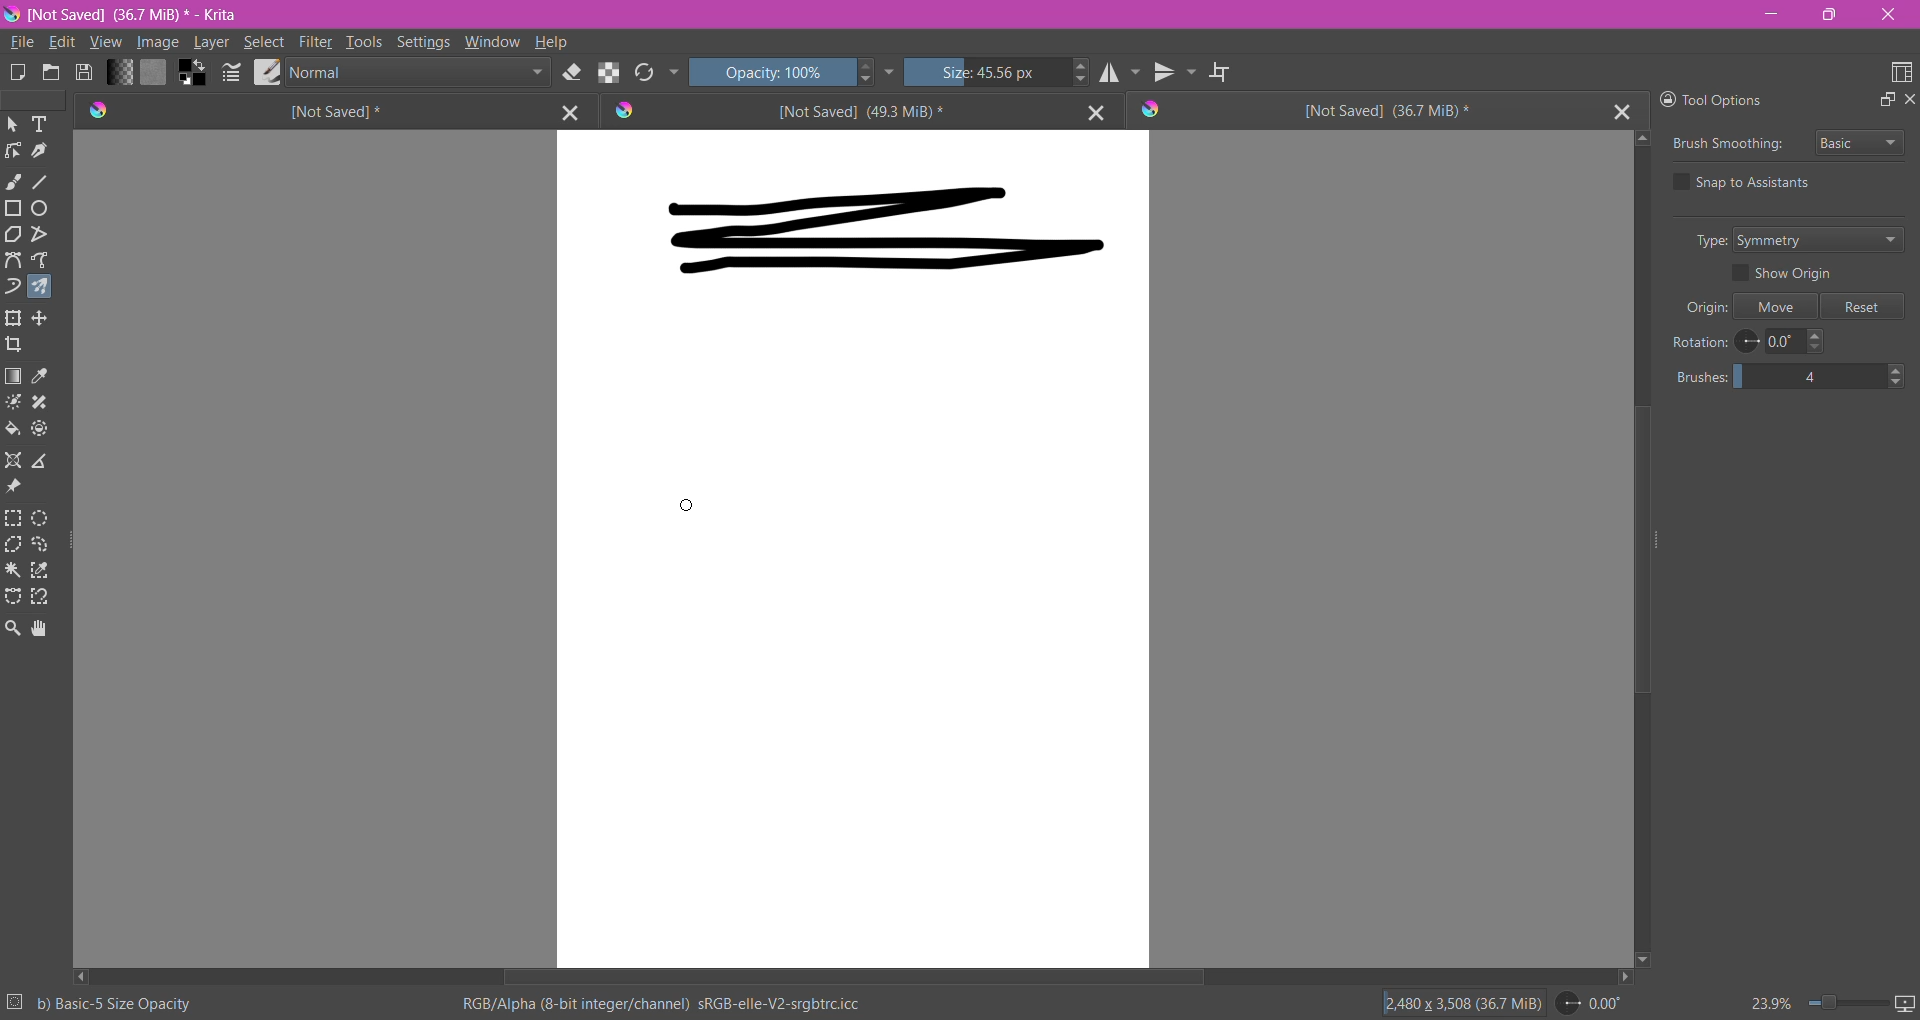  Describe the element at coordinates (15, 571) in the screenshot. I see `Contiguous Selection Tool` at that location.